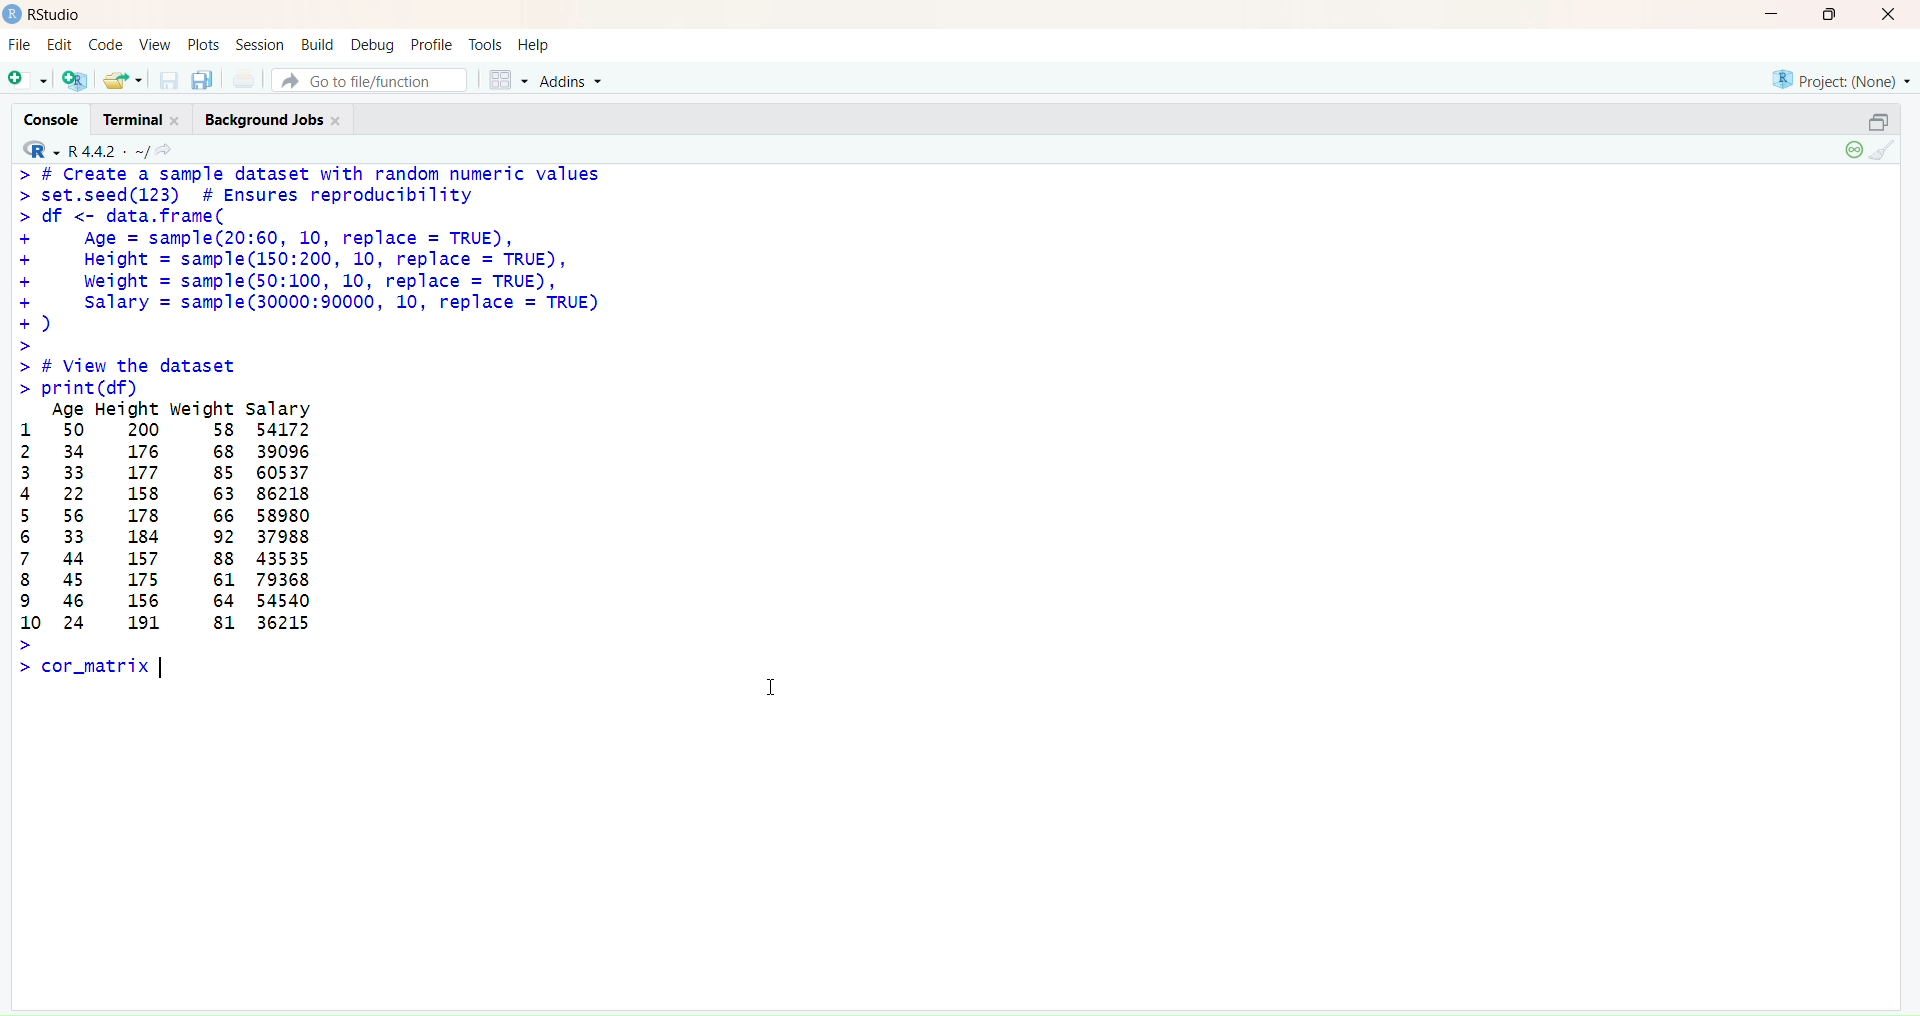 The width and height of the screenshot is (1920, 1016). I want to click on Restore, so click(1878, 122).